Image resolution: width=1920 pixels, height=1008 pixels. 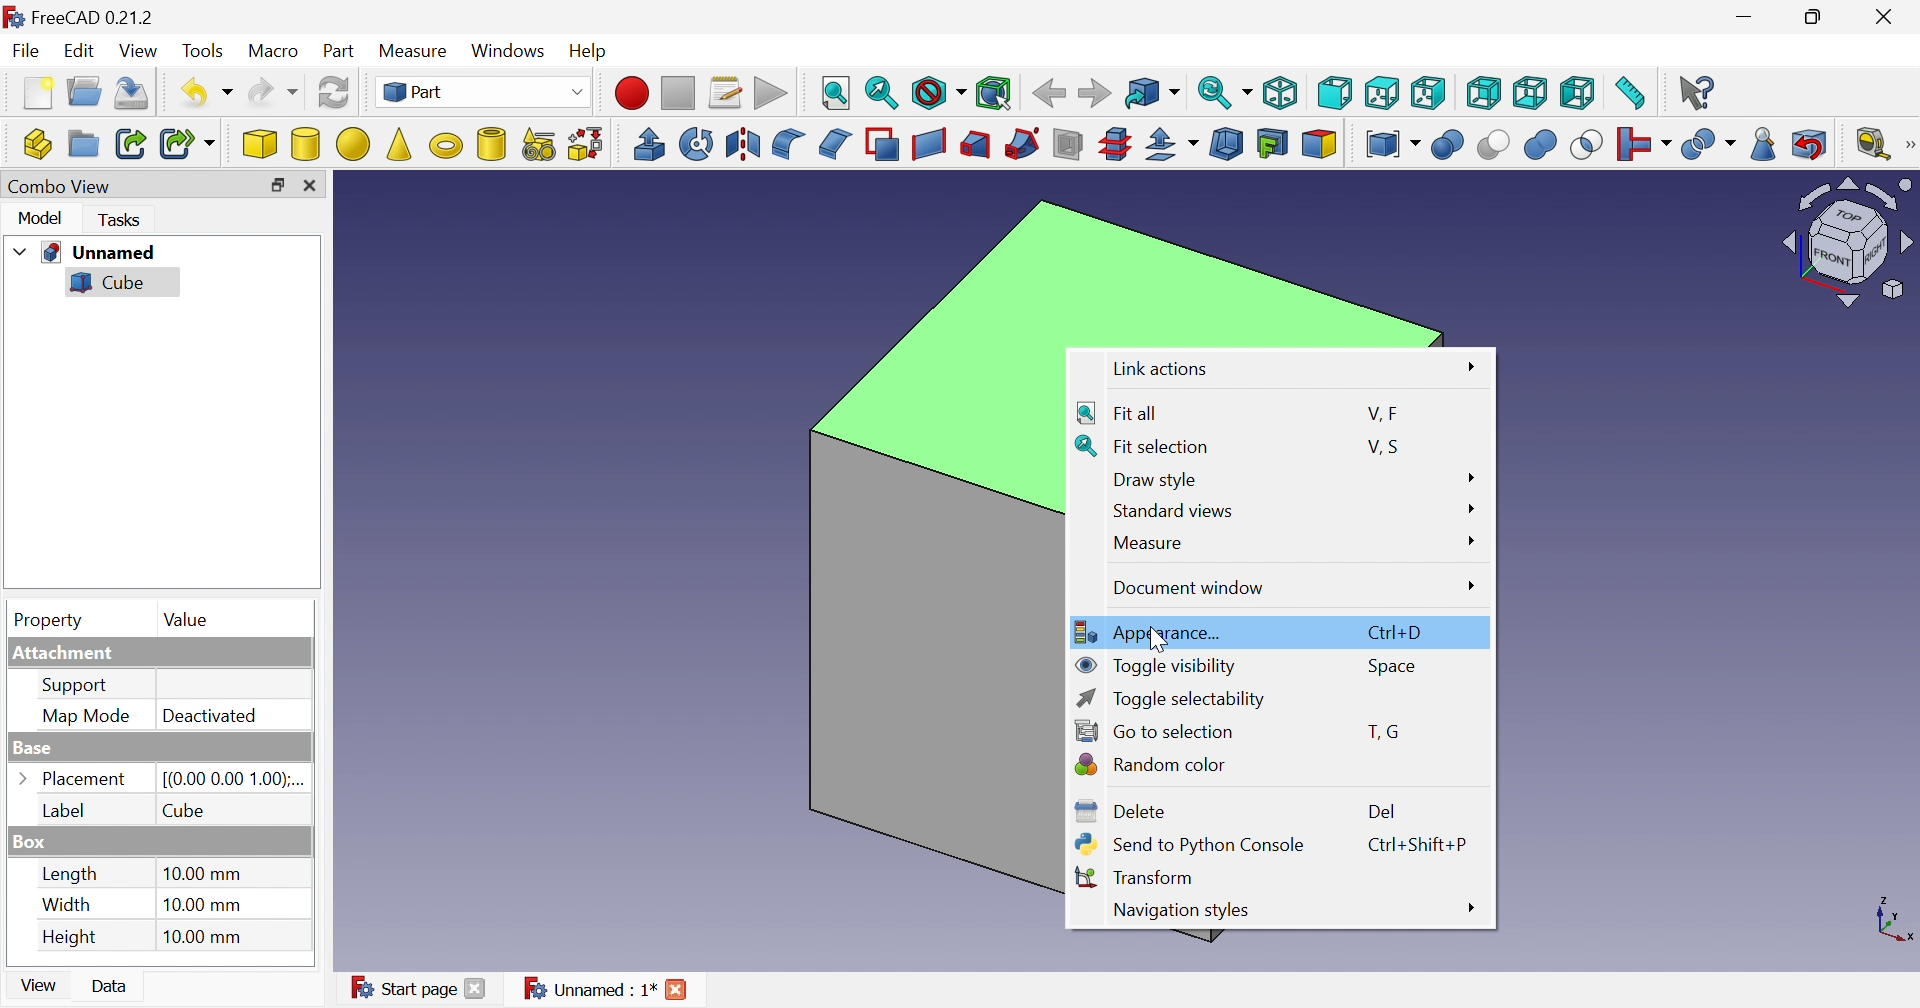 I want to click on Revolve, so click(x=699, y=143).